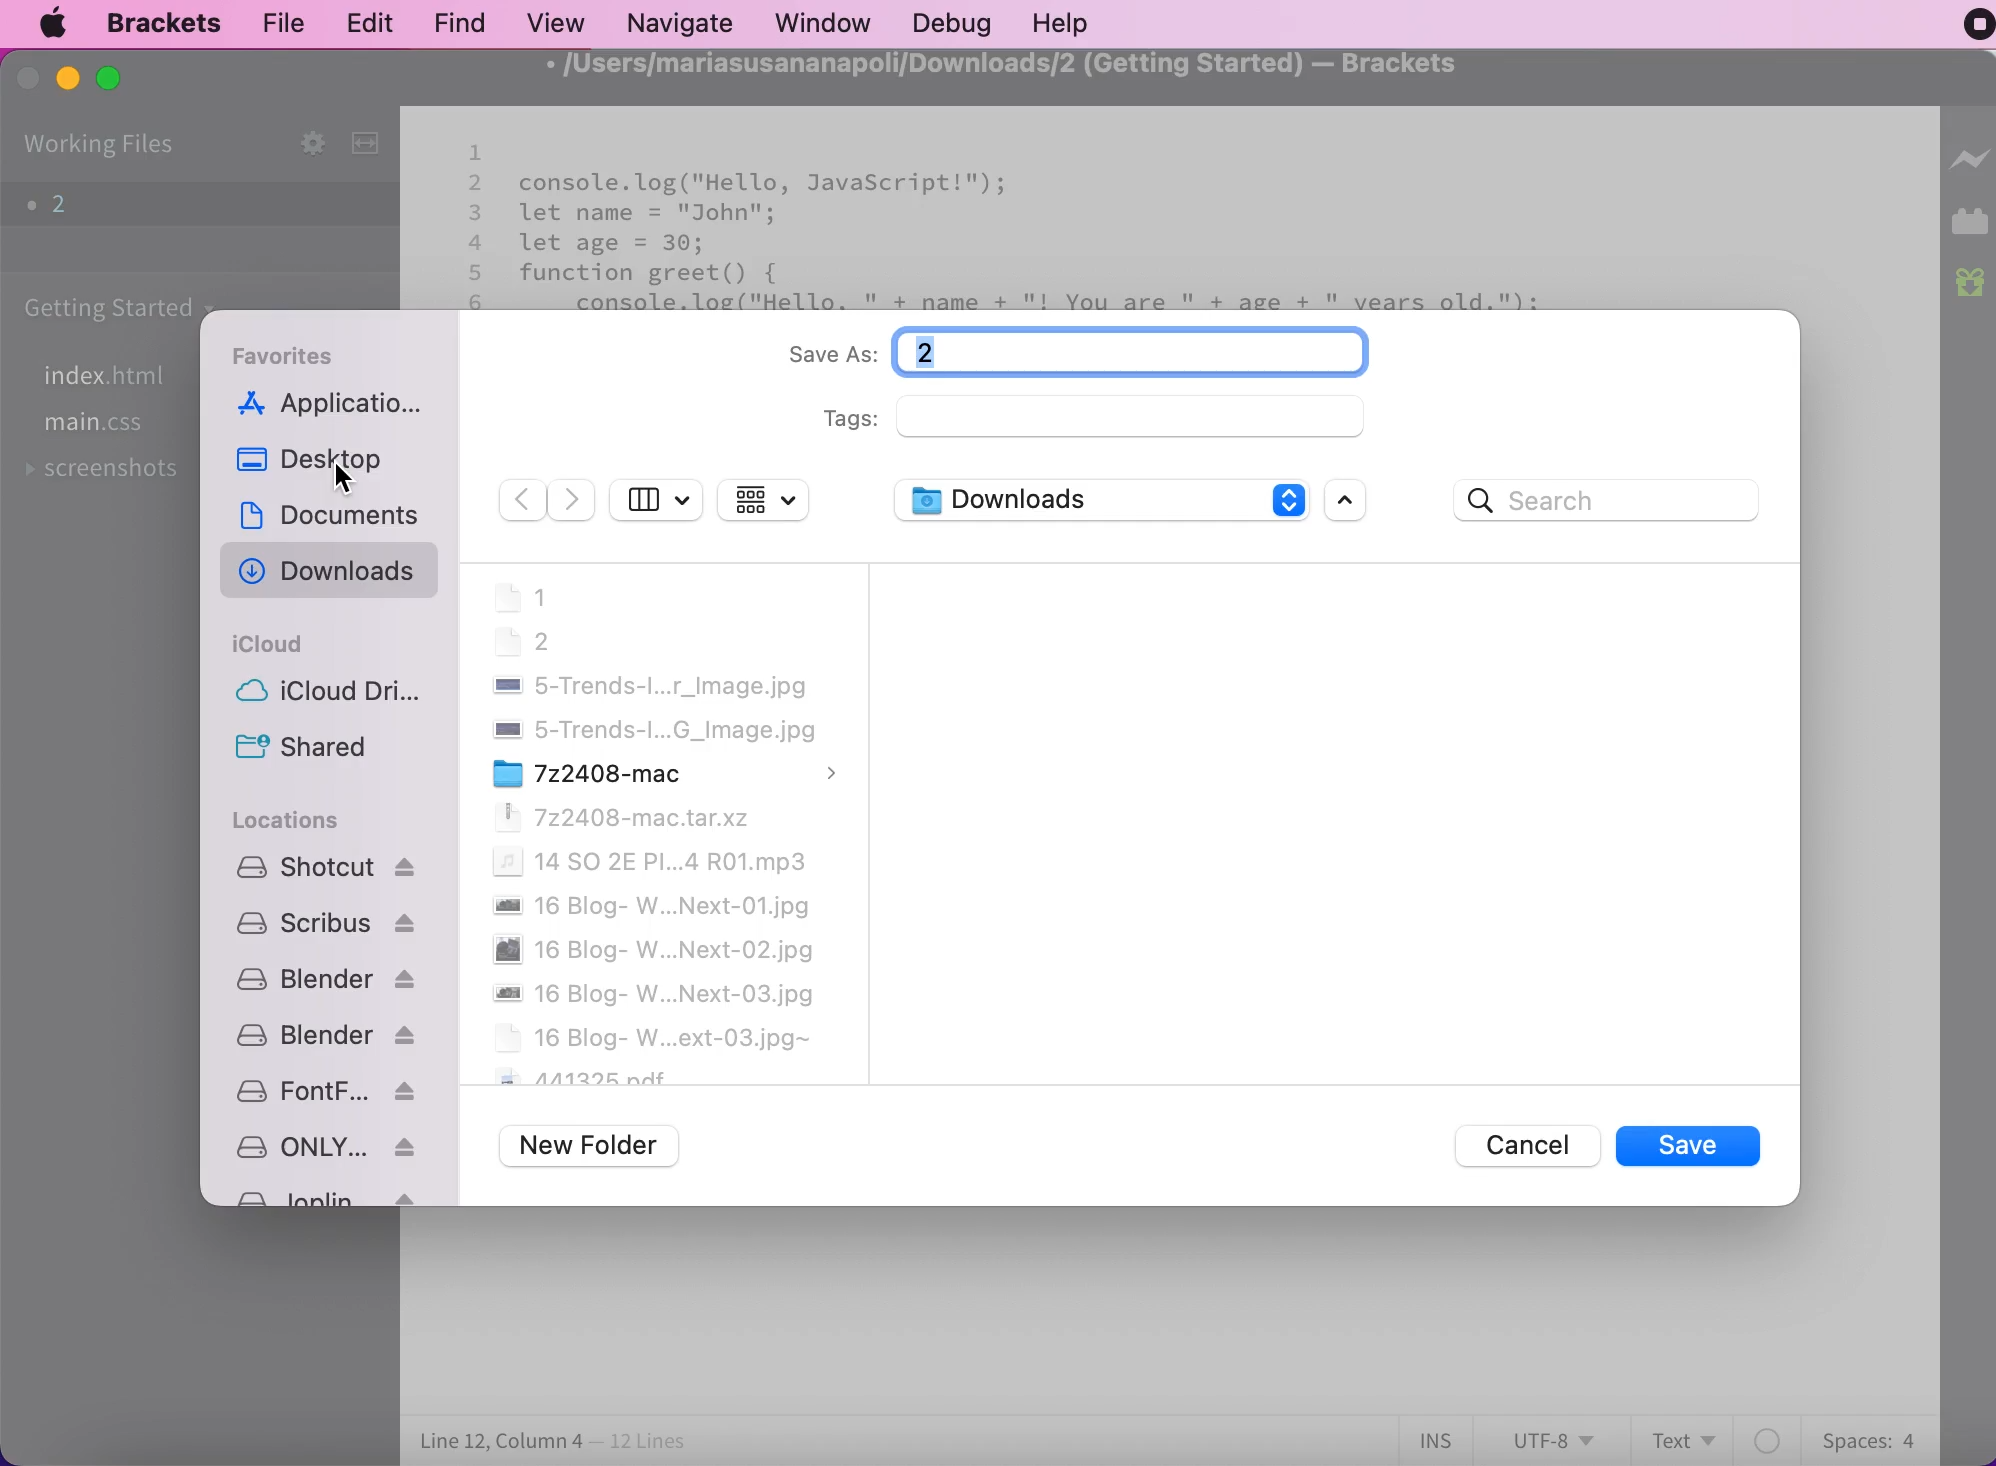 This screenshot has width=1996, height=1466. What do you see at coordinates (1970, 226) in the screenshot?
I see `extension manager` at bounding box center [1970, 226].